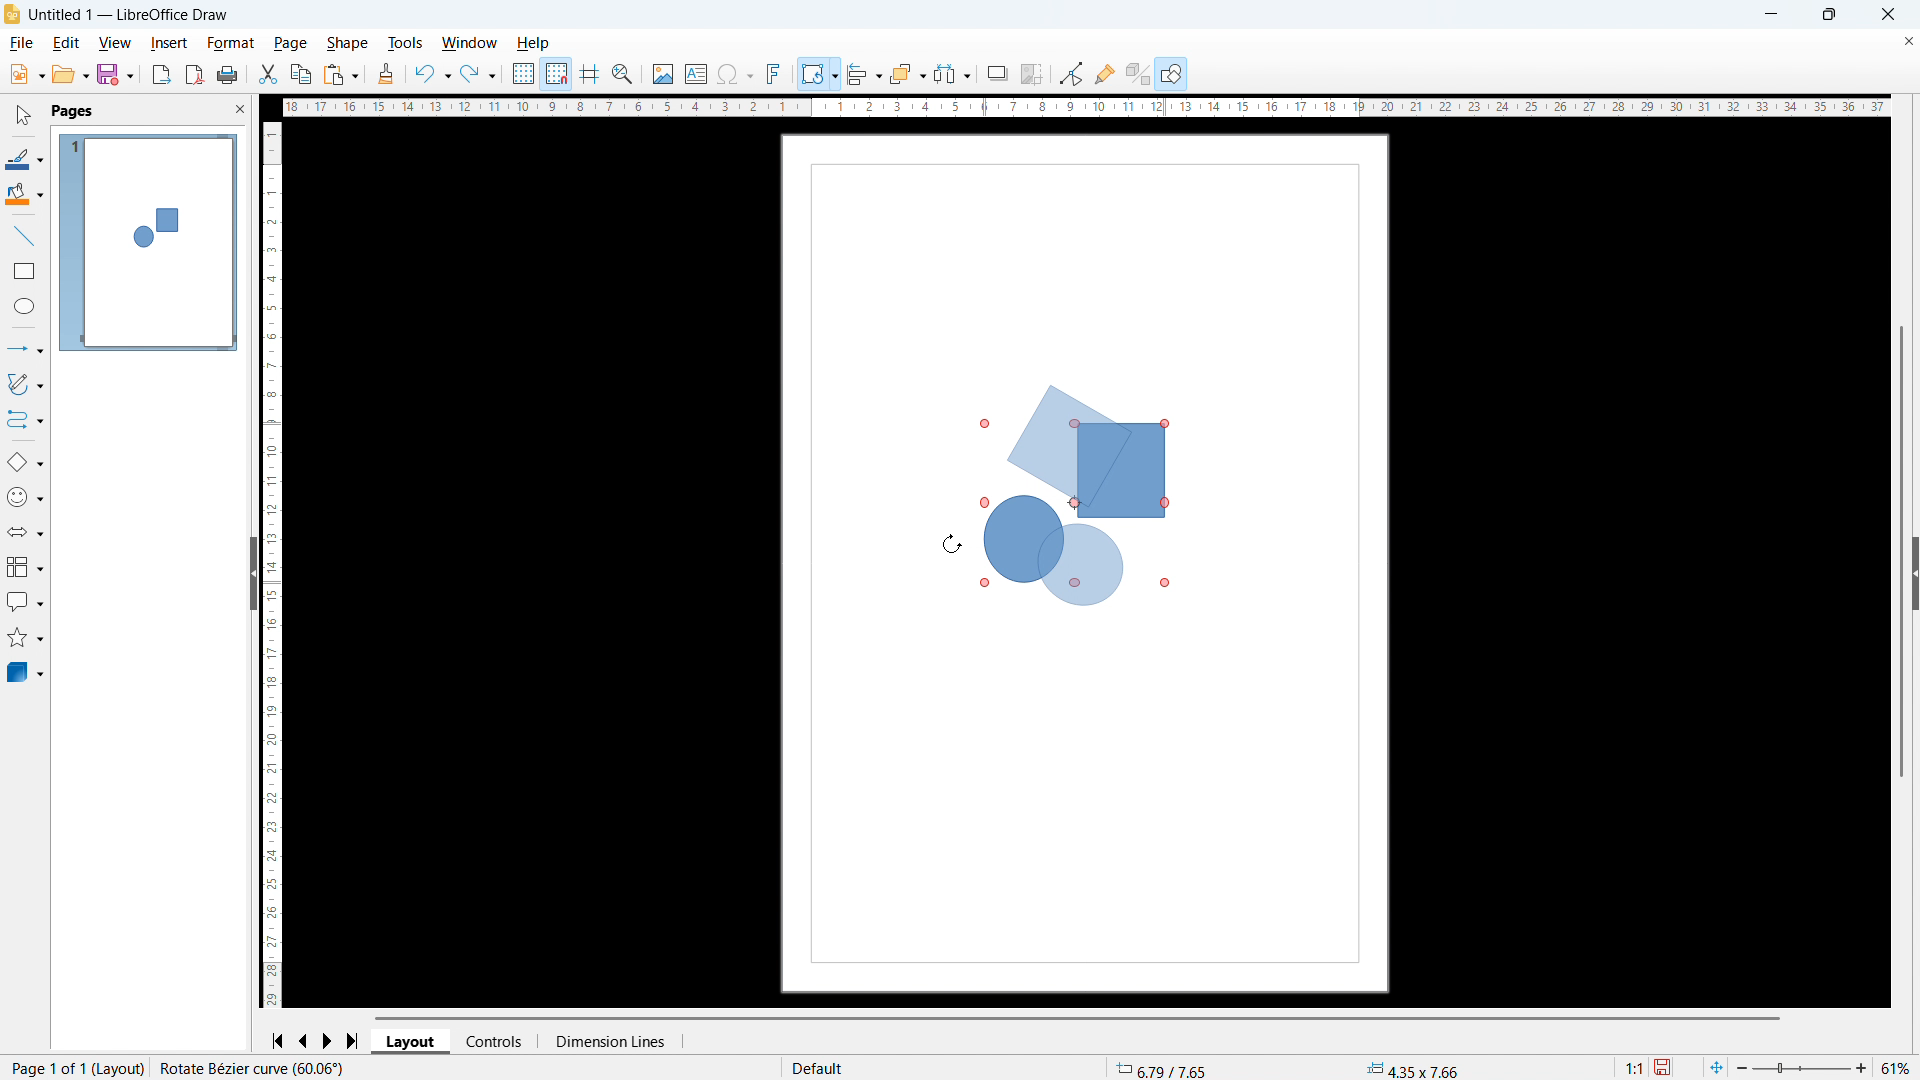 This screenshot has width=1920, height=1080. Describe the element at coordinates (774, 73) in the screenshot. I see `Insert font work text` at that location.